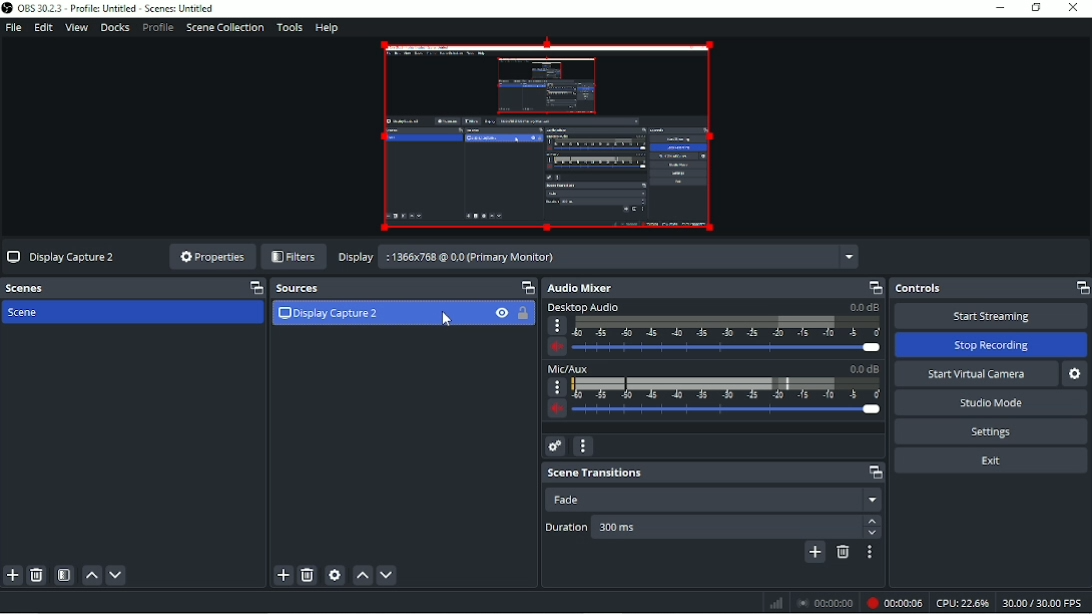 The width and height of the screenshot is (1092, 614). Describe the element at coordinates (565, 528) in the screenshot. I see `Duration` at that location.